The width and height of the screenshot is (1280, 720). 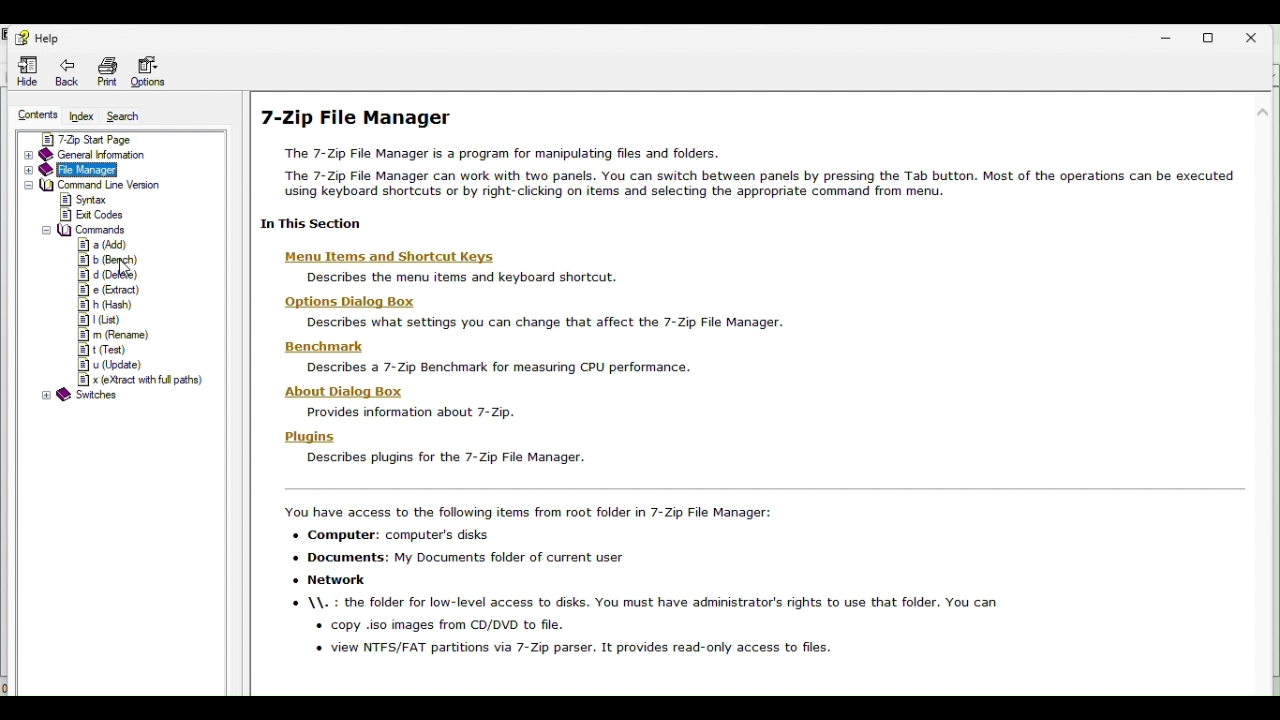 What do you see at coordinates (299, 225) in the screenshot?
I see `| In This Section` at bounding box center [299, 225].